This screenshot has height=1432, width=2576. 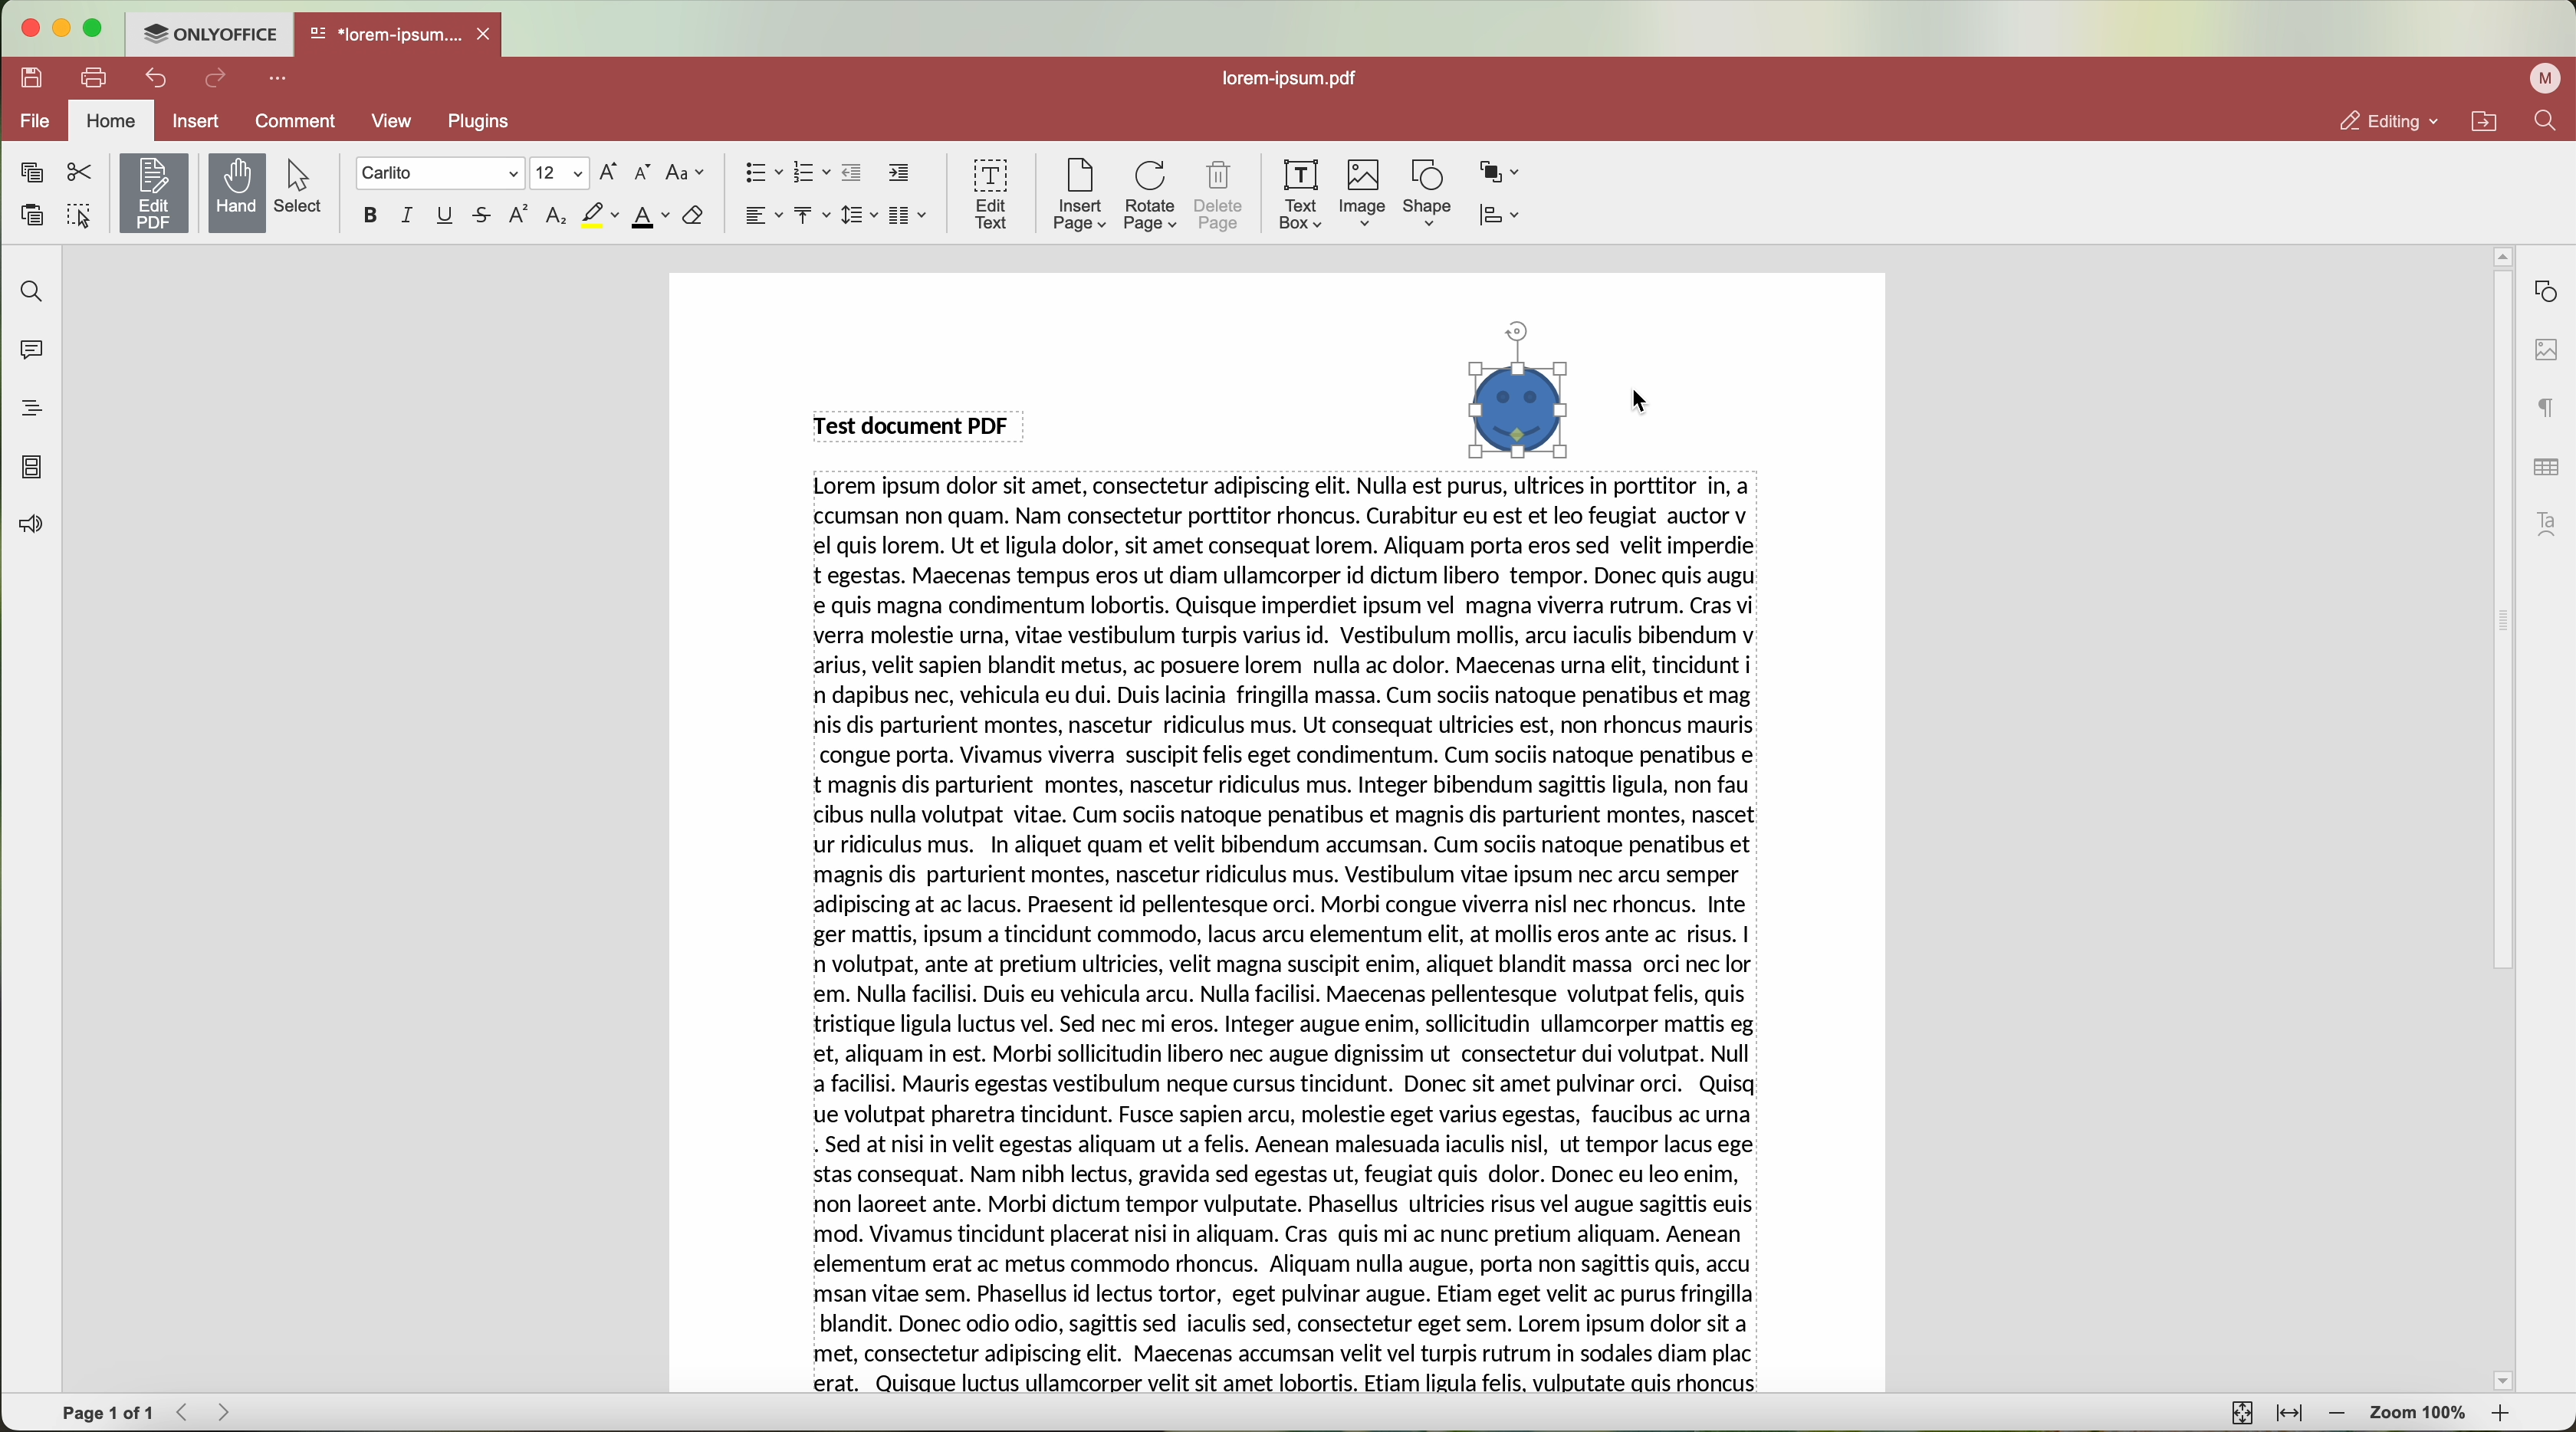 I want to click on insert columns, so click(x=909, y=216).